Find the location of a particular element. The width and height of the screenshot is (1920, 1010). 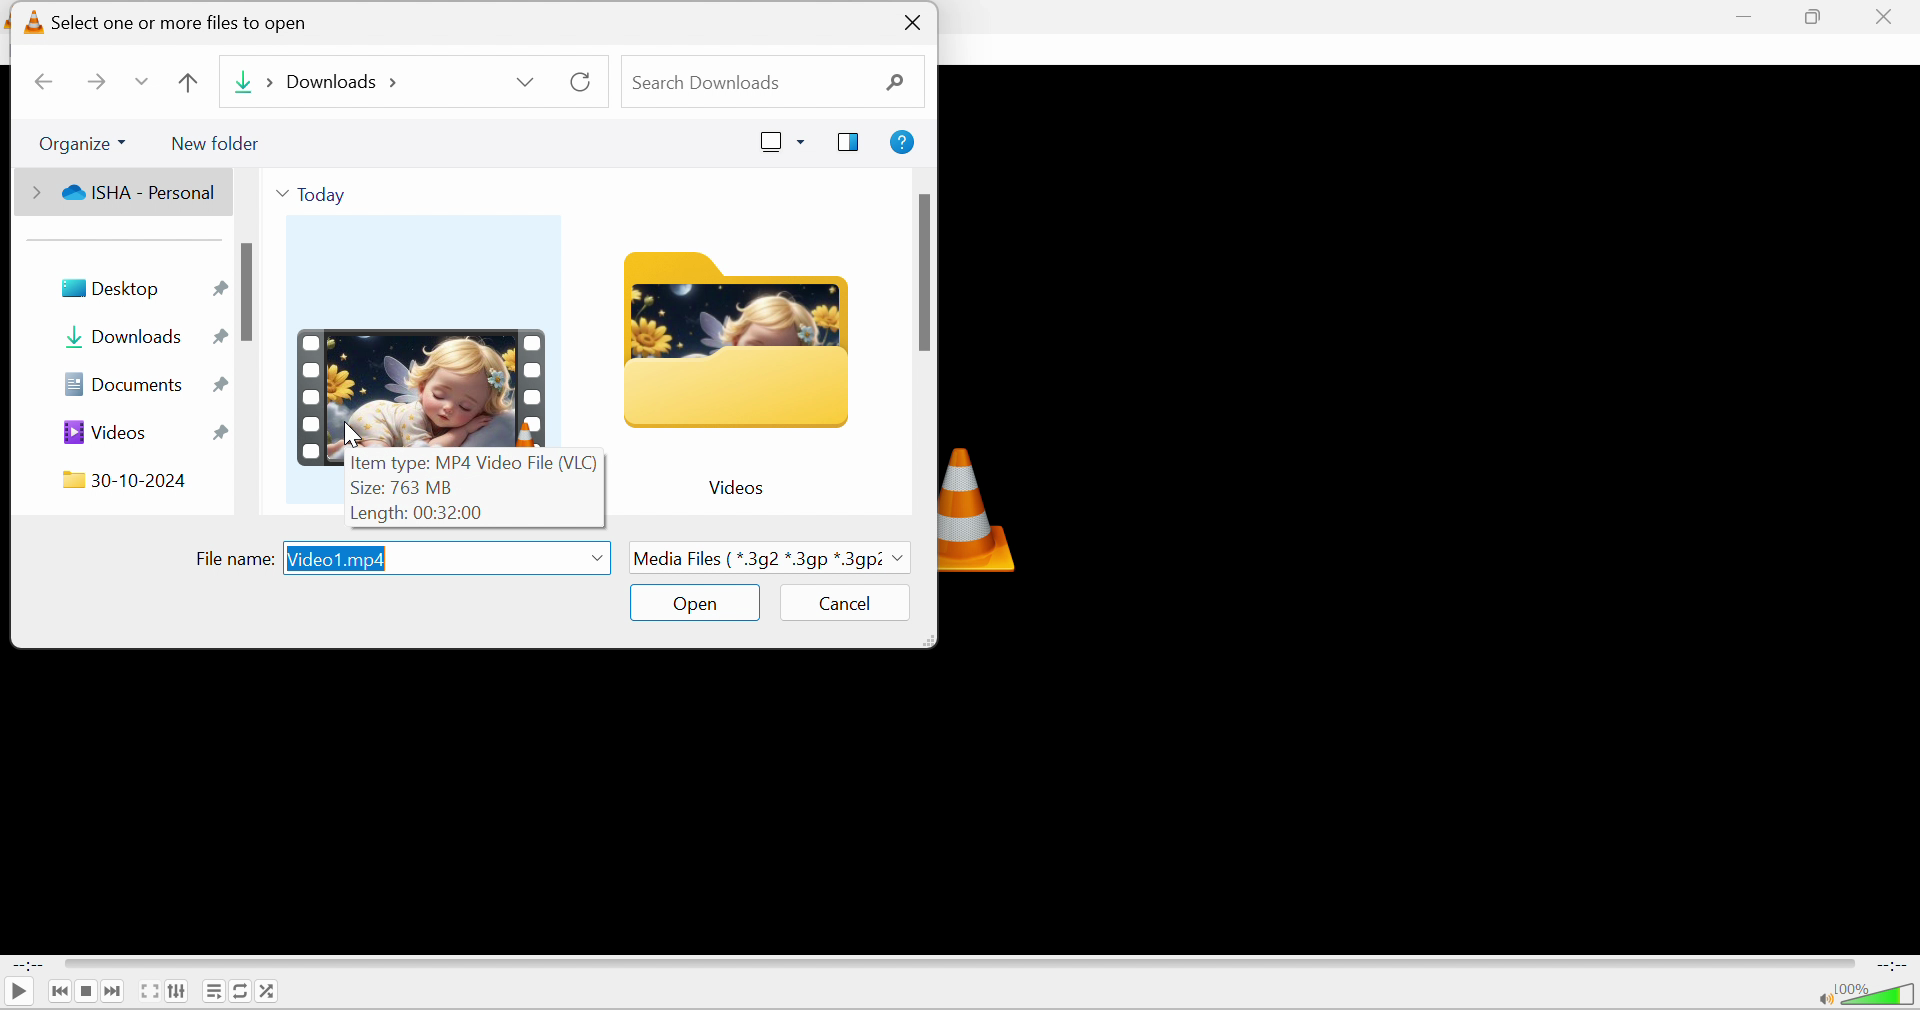

minimize is located at coordinates (1740, 13).